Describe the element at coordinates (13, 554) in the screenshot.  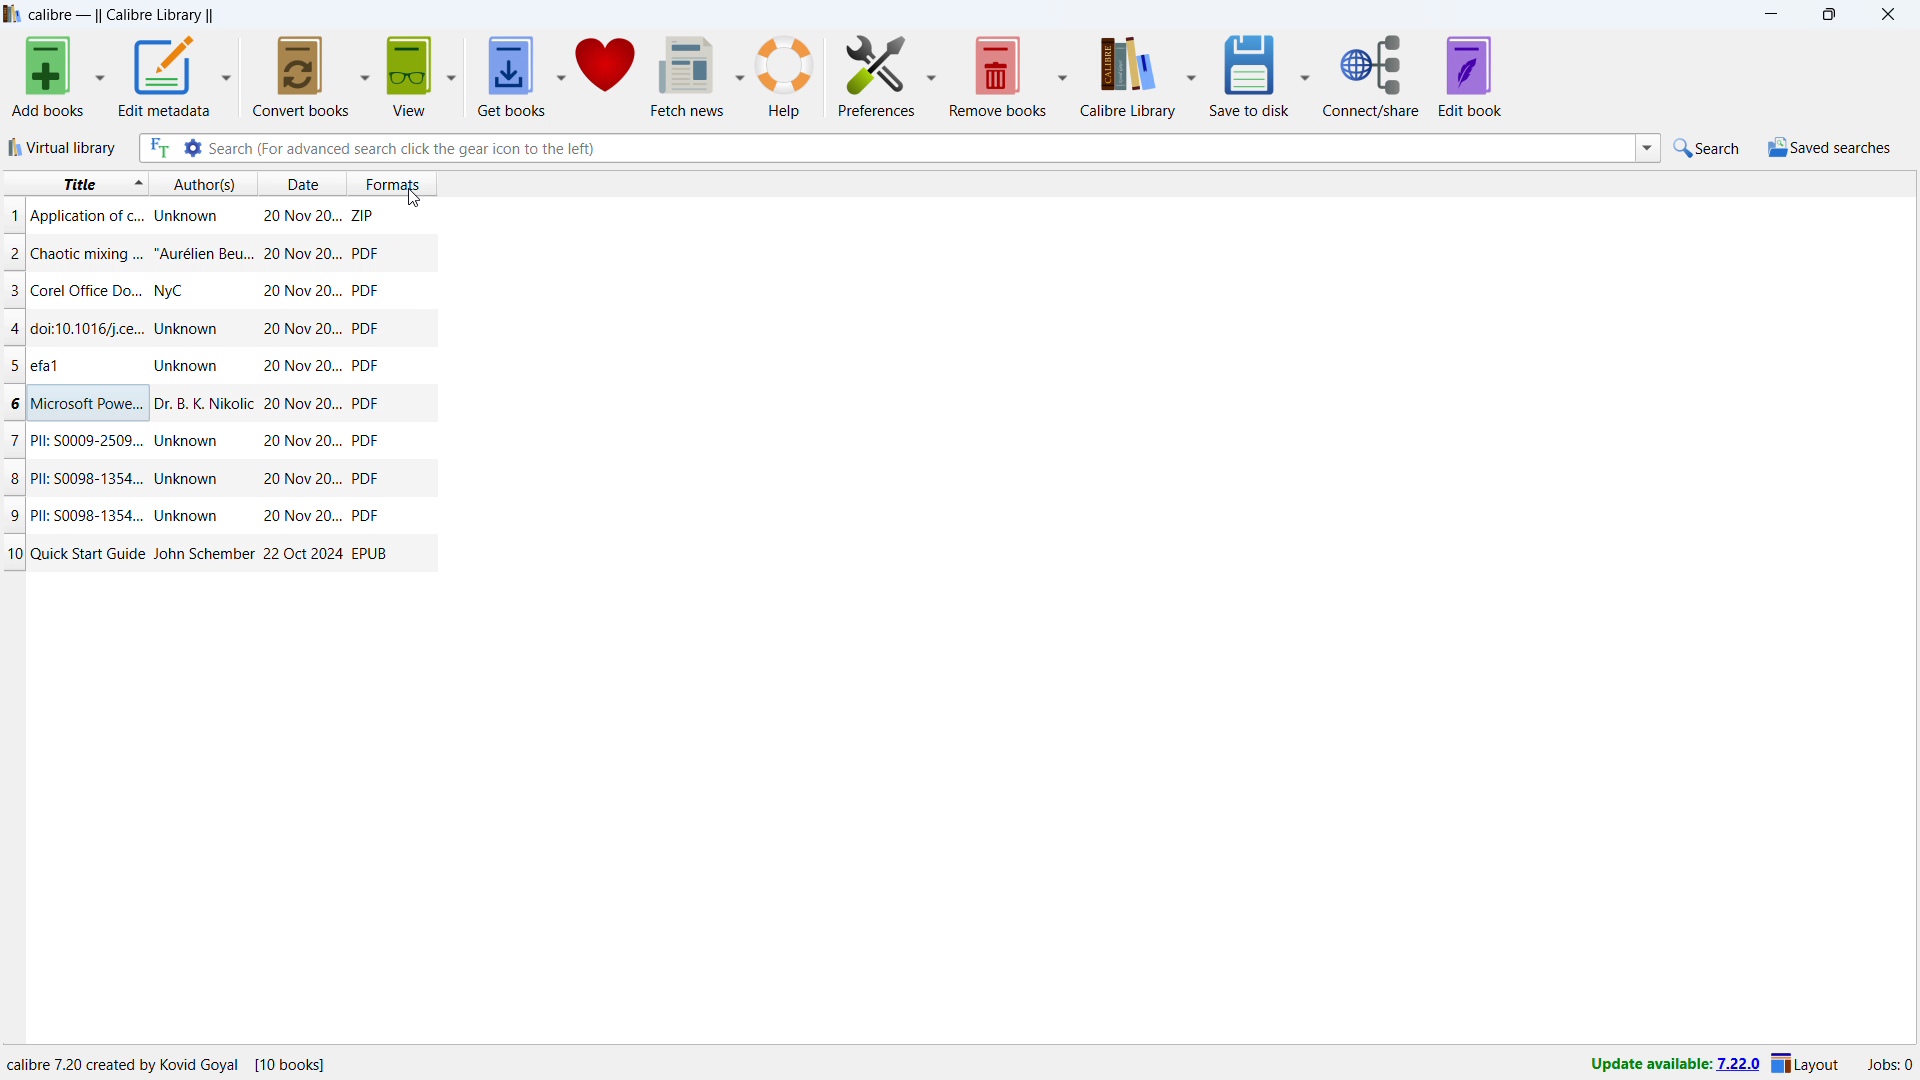
I see `10` at that location.